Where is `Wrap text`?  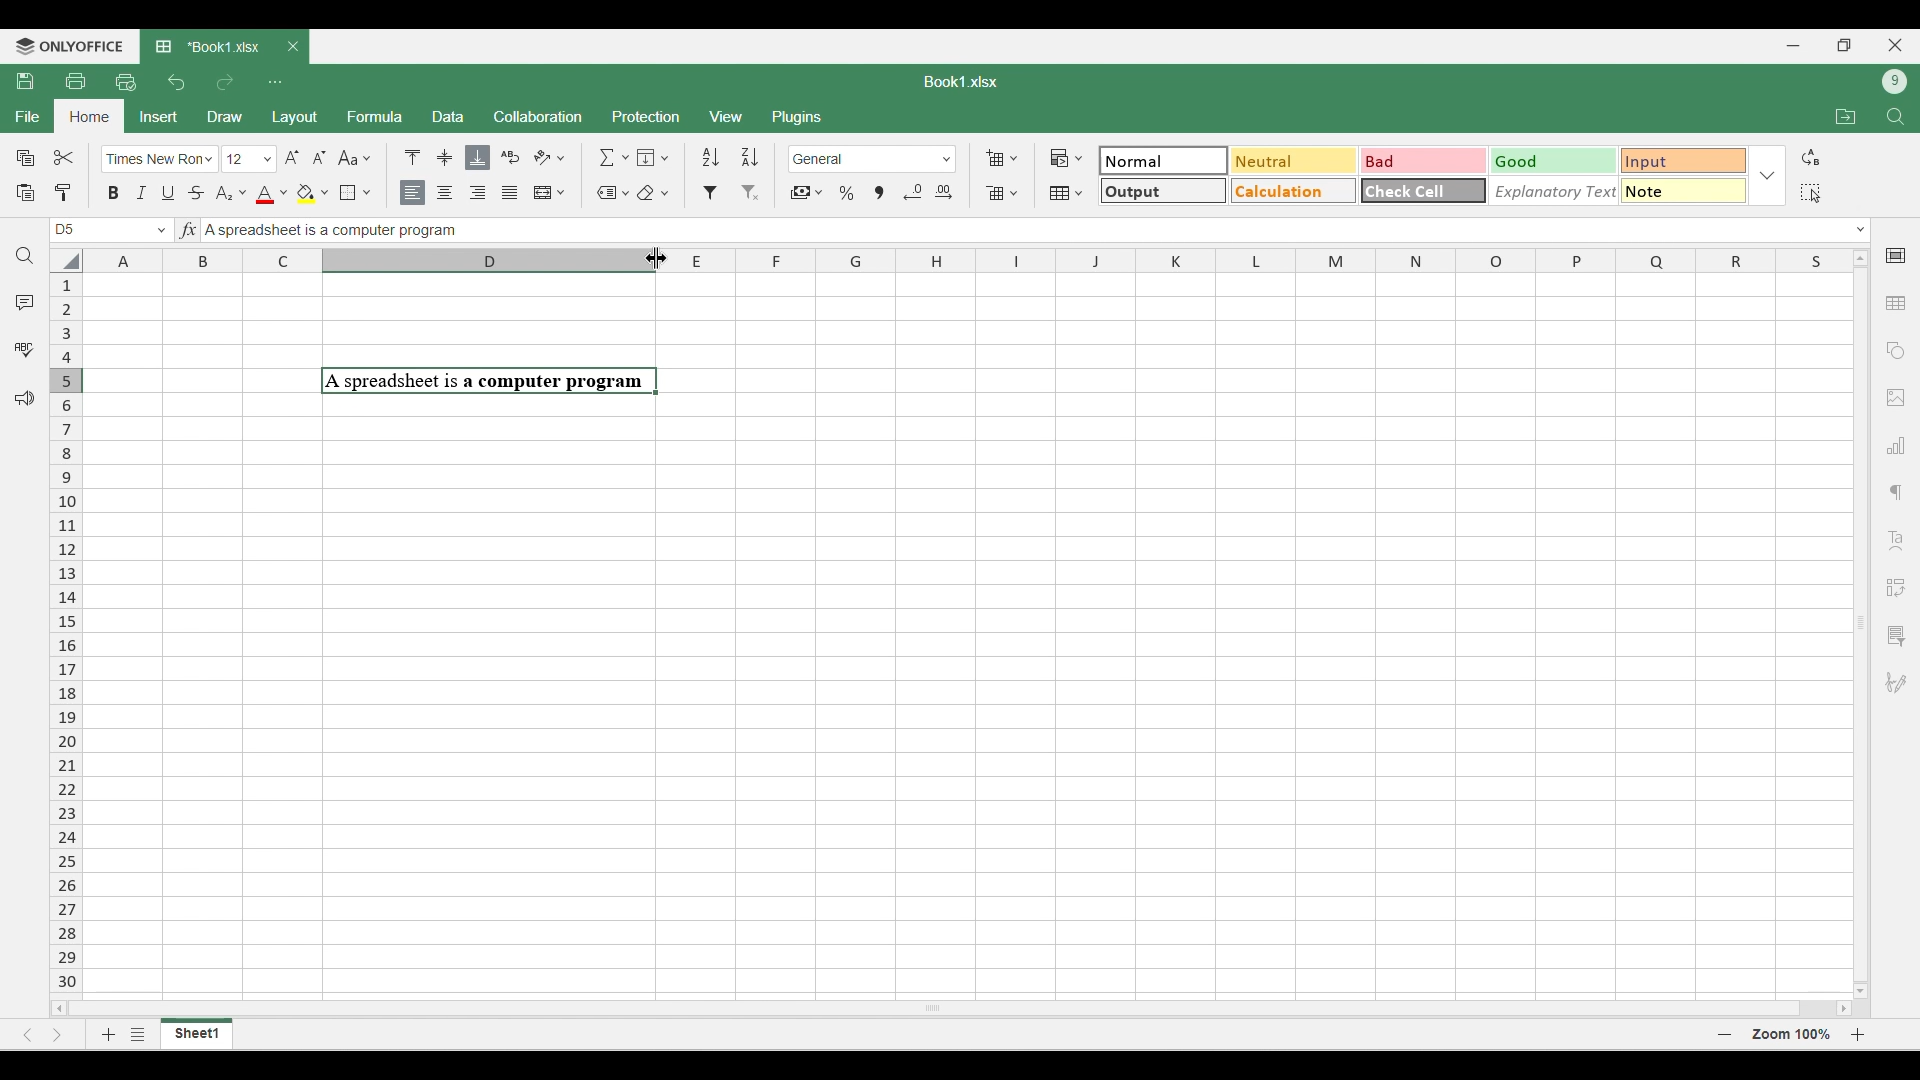 Wrap text is located at coordinates (511, 157).